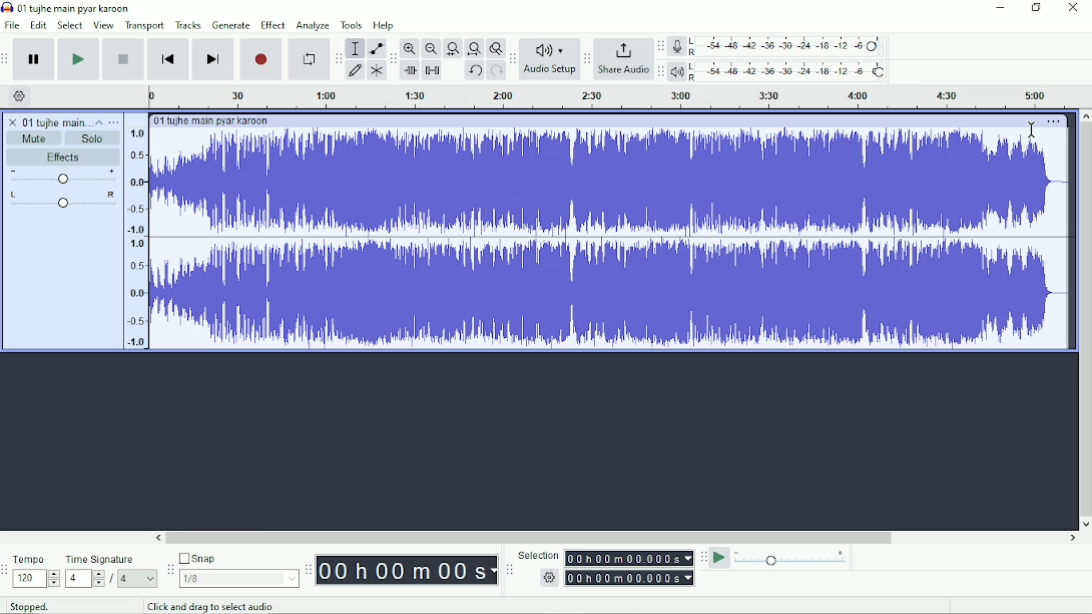 This screenshot has width=1092, height=614. I want to click on 01 tujhe main pyar karoon, so click(219, 121).